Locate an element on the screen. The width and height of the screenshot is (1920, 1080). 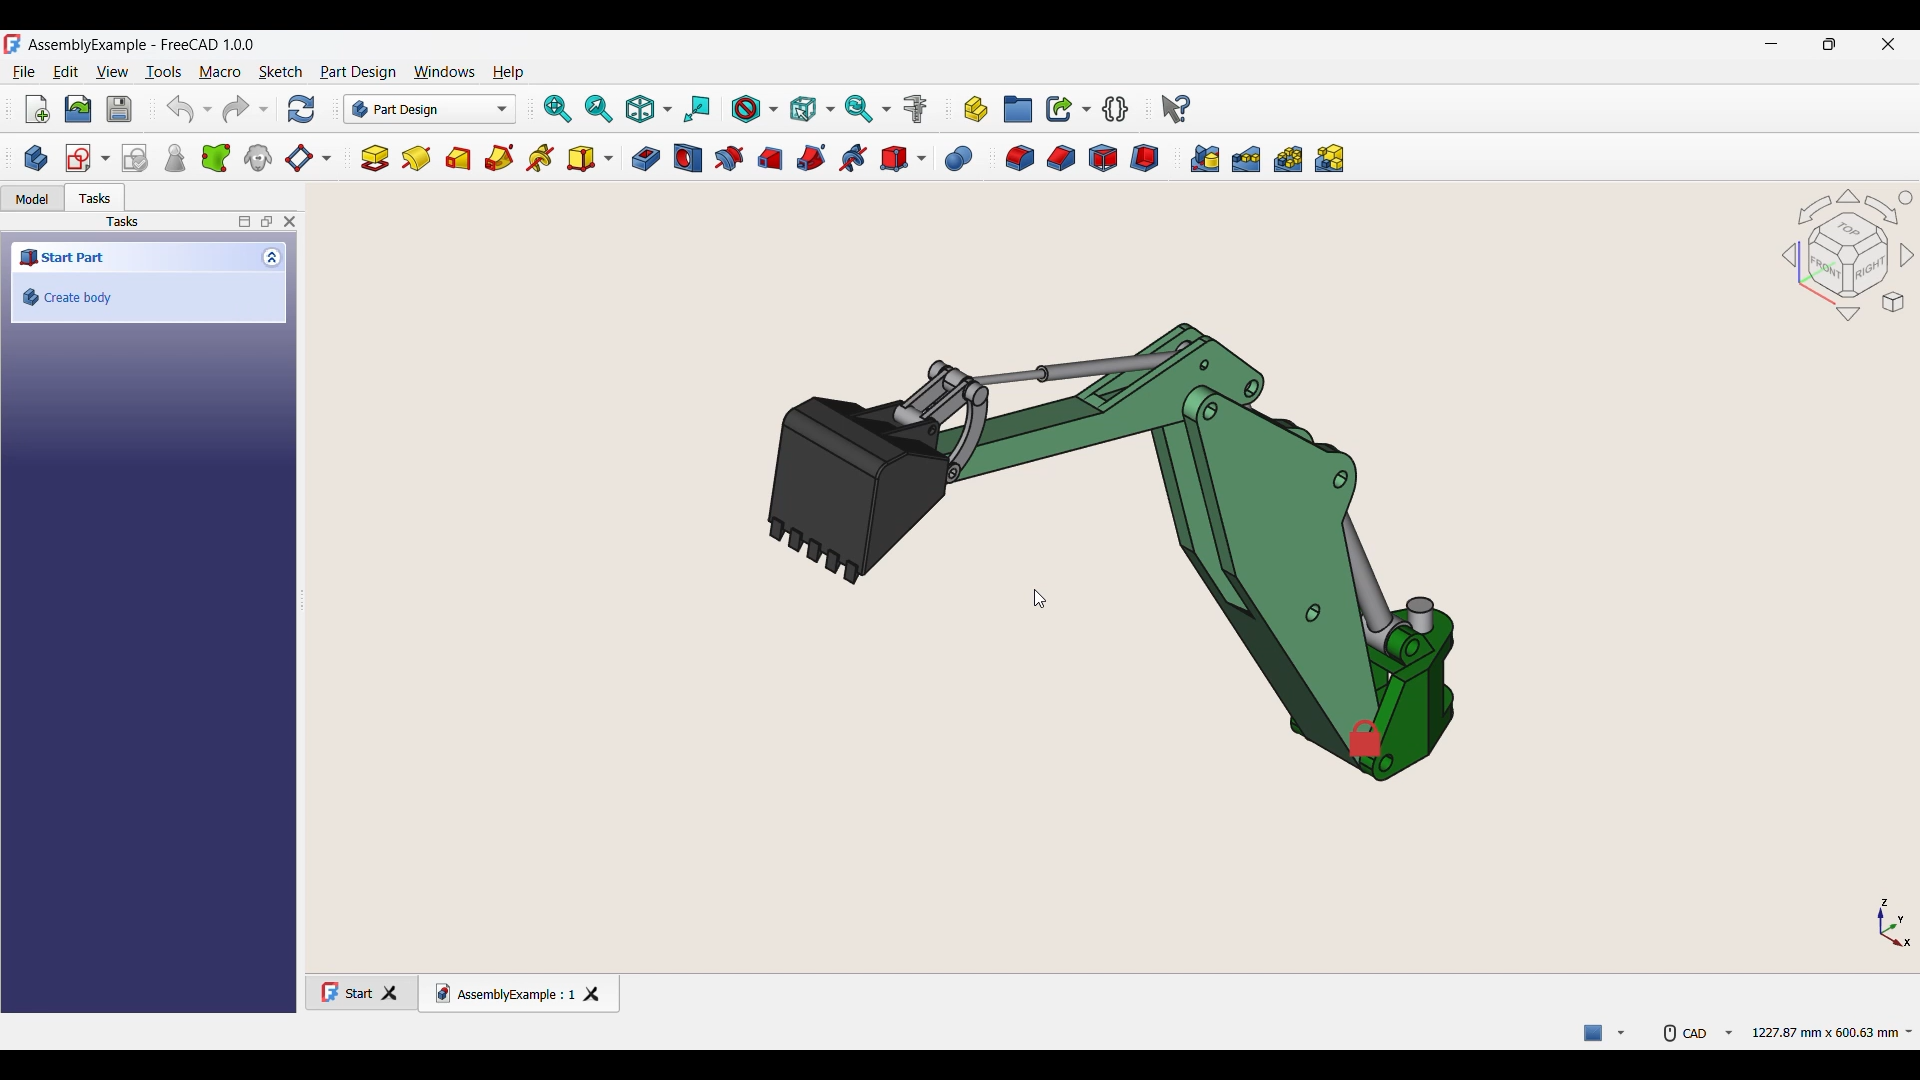
View menu is located at coordinates (112, 72).